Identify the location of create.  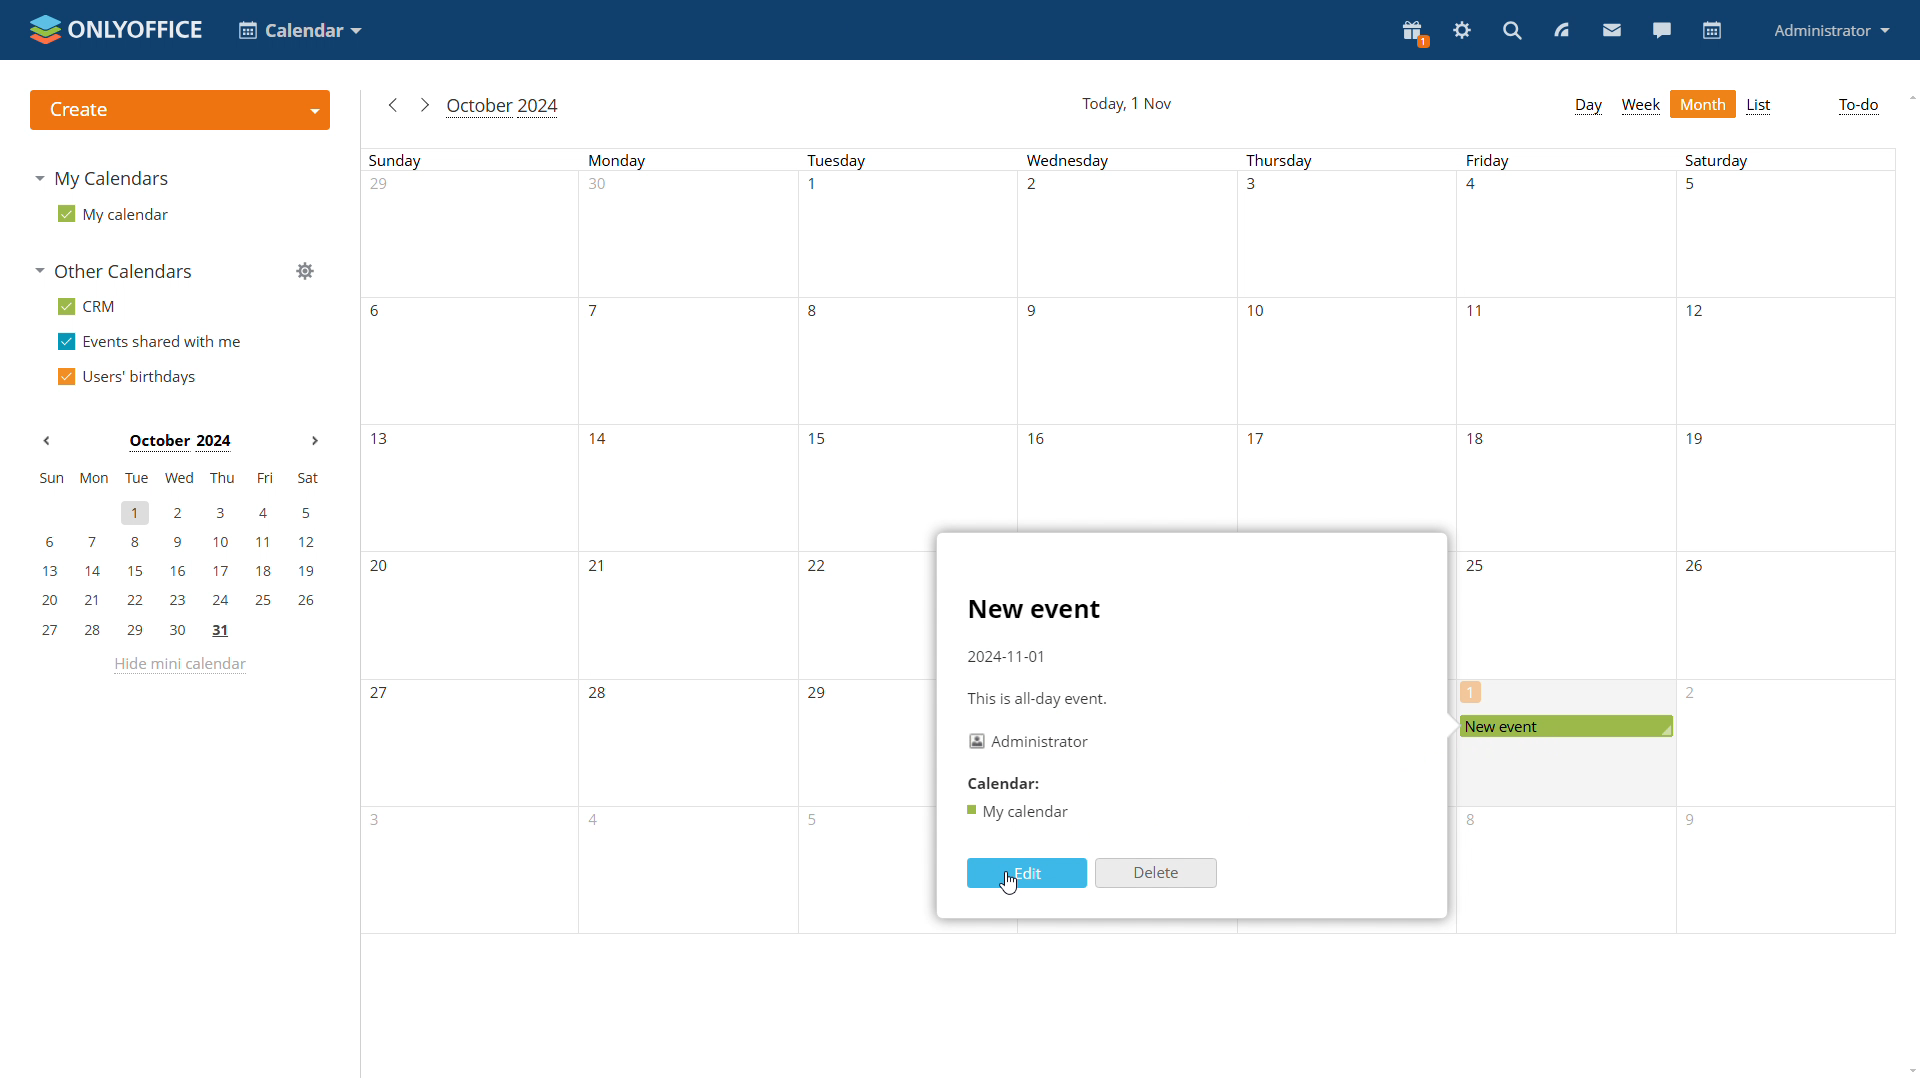
(180, 110).